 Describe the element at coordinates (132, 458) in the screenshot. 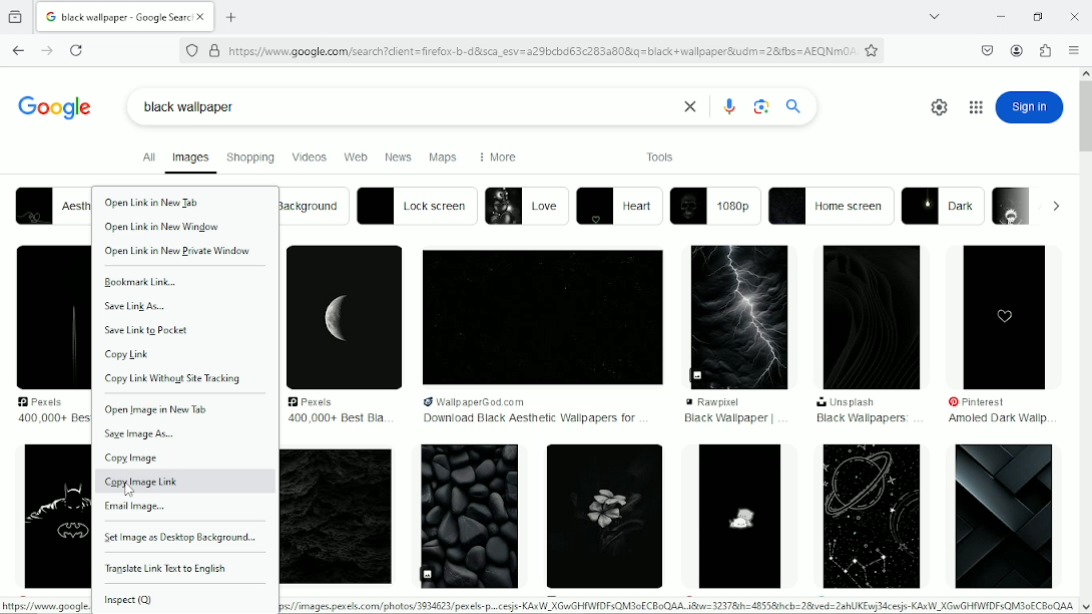

I see `copy image` at that location.